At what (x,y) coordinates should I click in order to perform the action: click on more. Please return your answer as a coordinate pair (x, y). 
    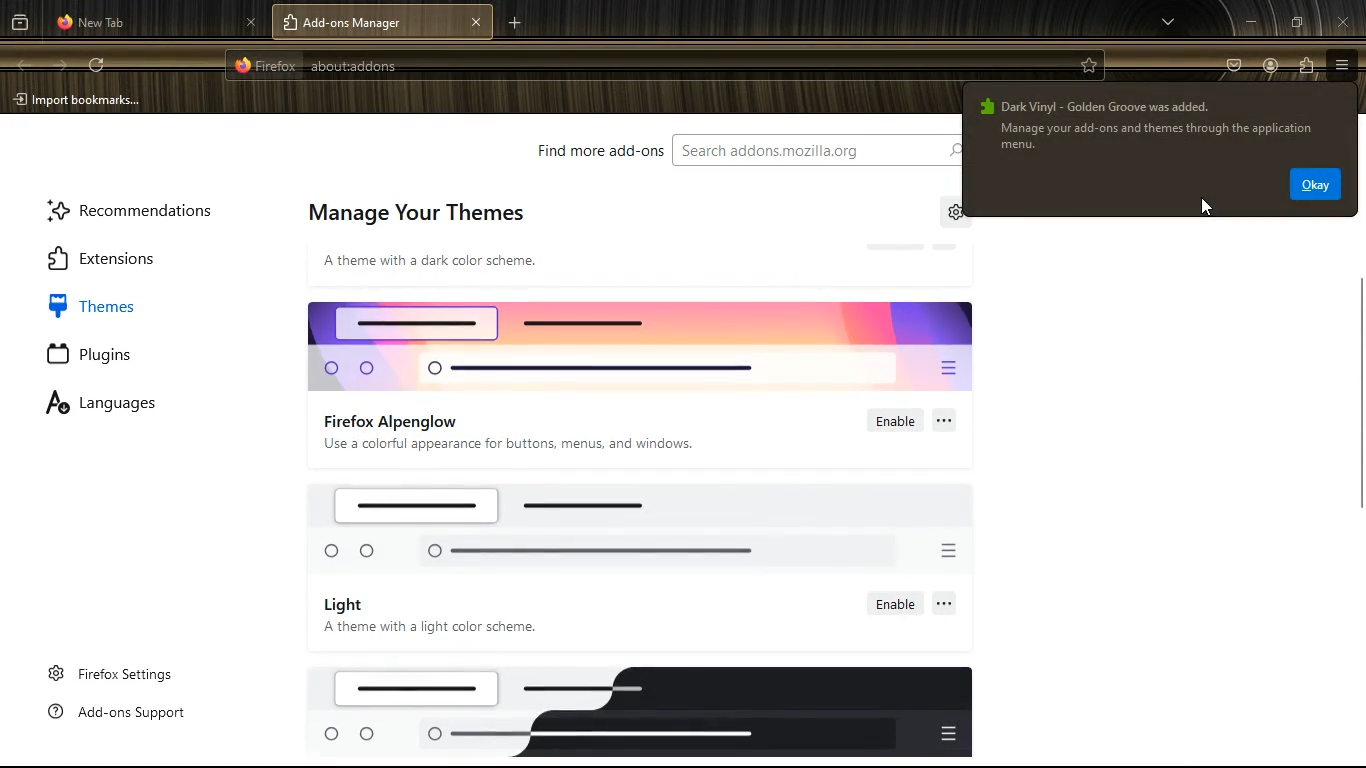
    Looking at the image, I should click on (945, 419).